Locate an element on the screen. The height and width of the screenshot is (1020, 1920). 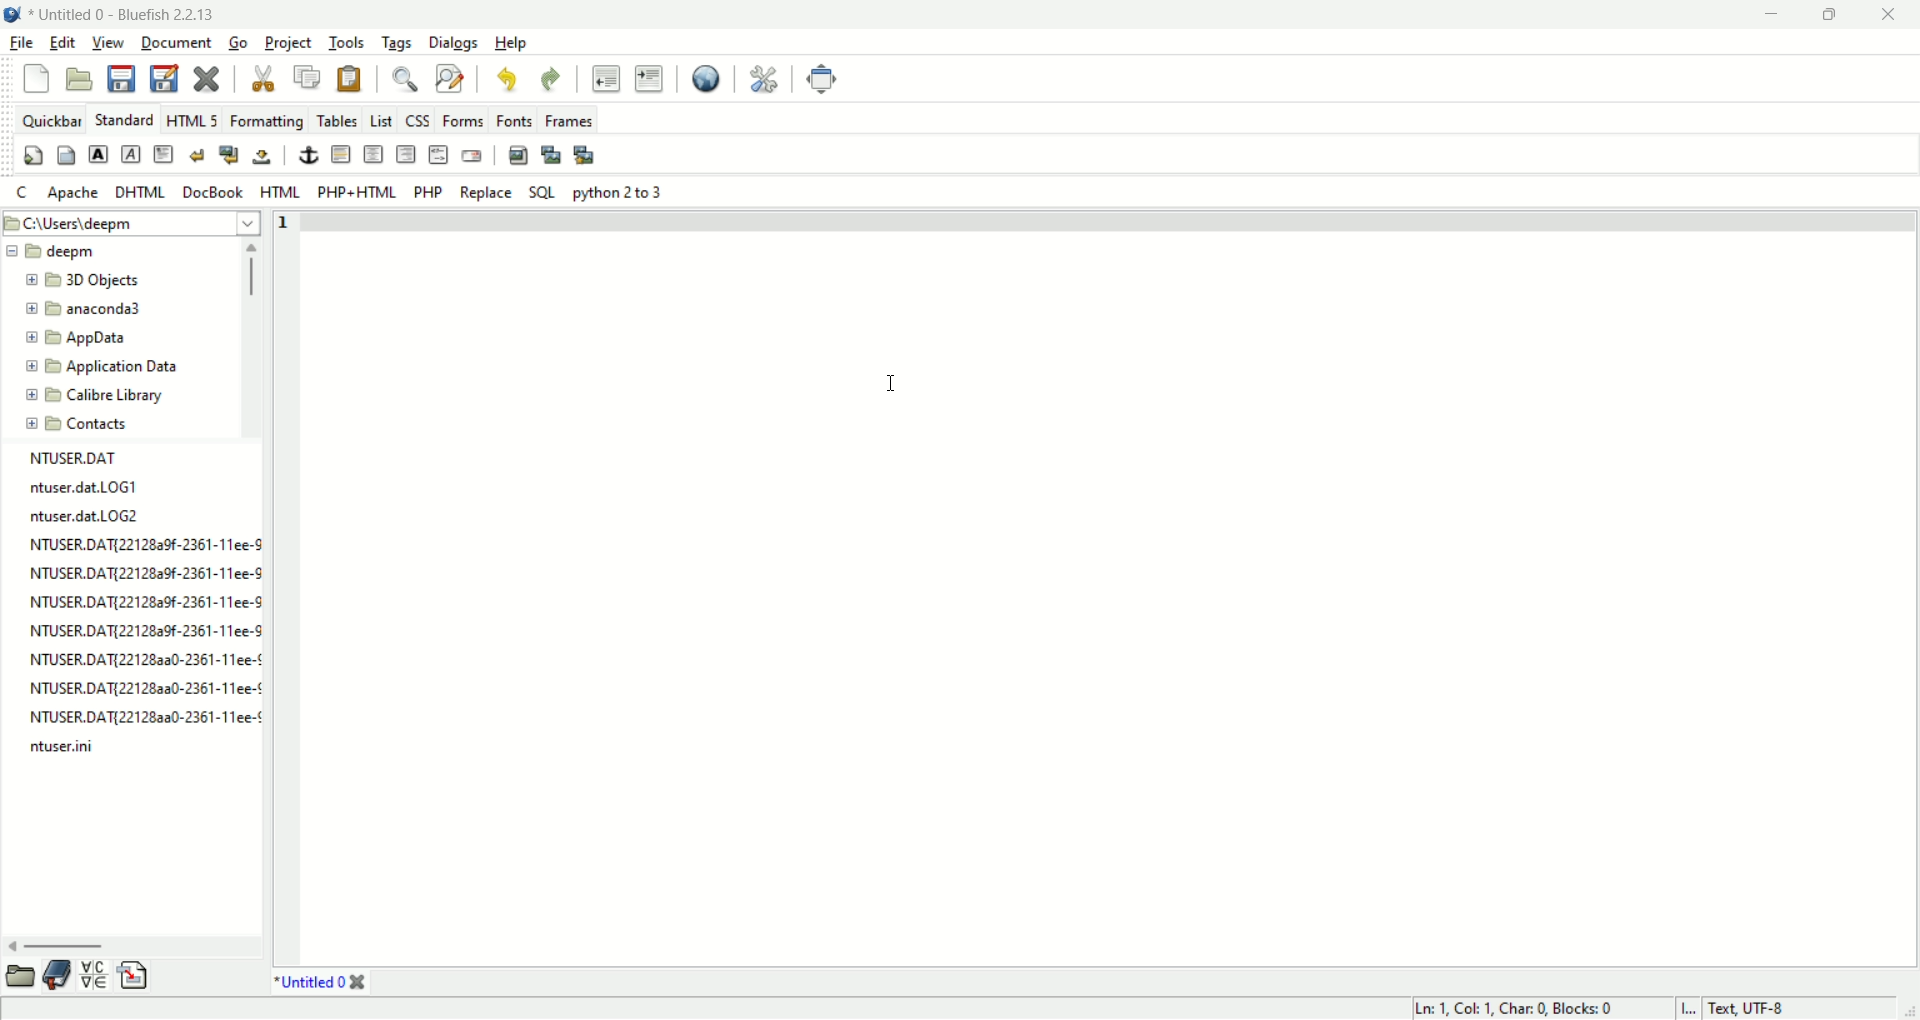
docbook is located at coordinates (216, 191).